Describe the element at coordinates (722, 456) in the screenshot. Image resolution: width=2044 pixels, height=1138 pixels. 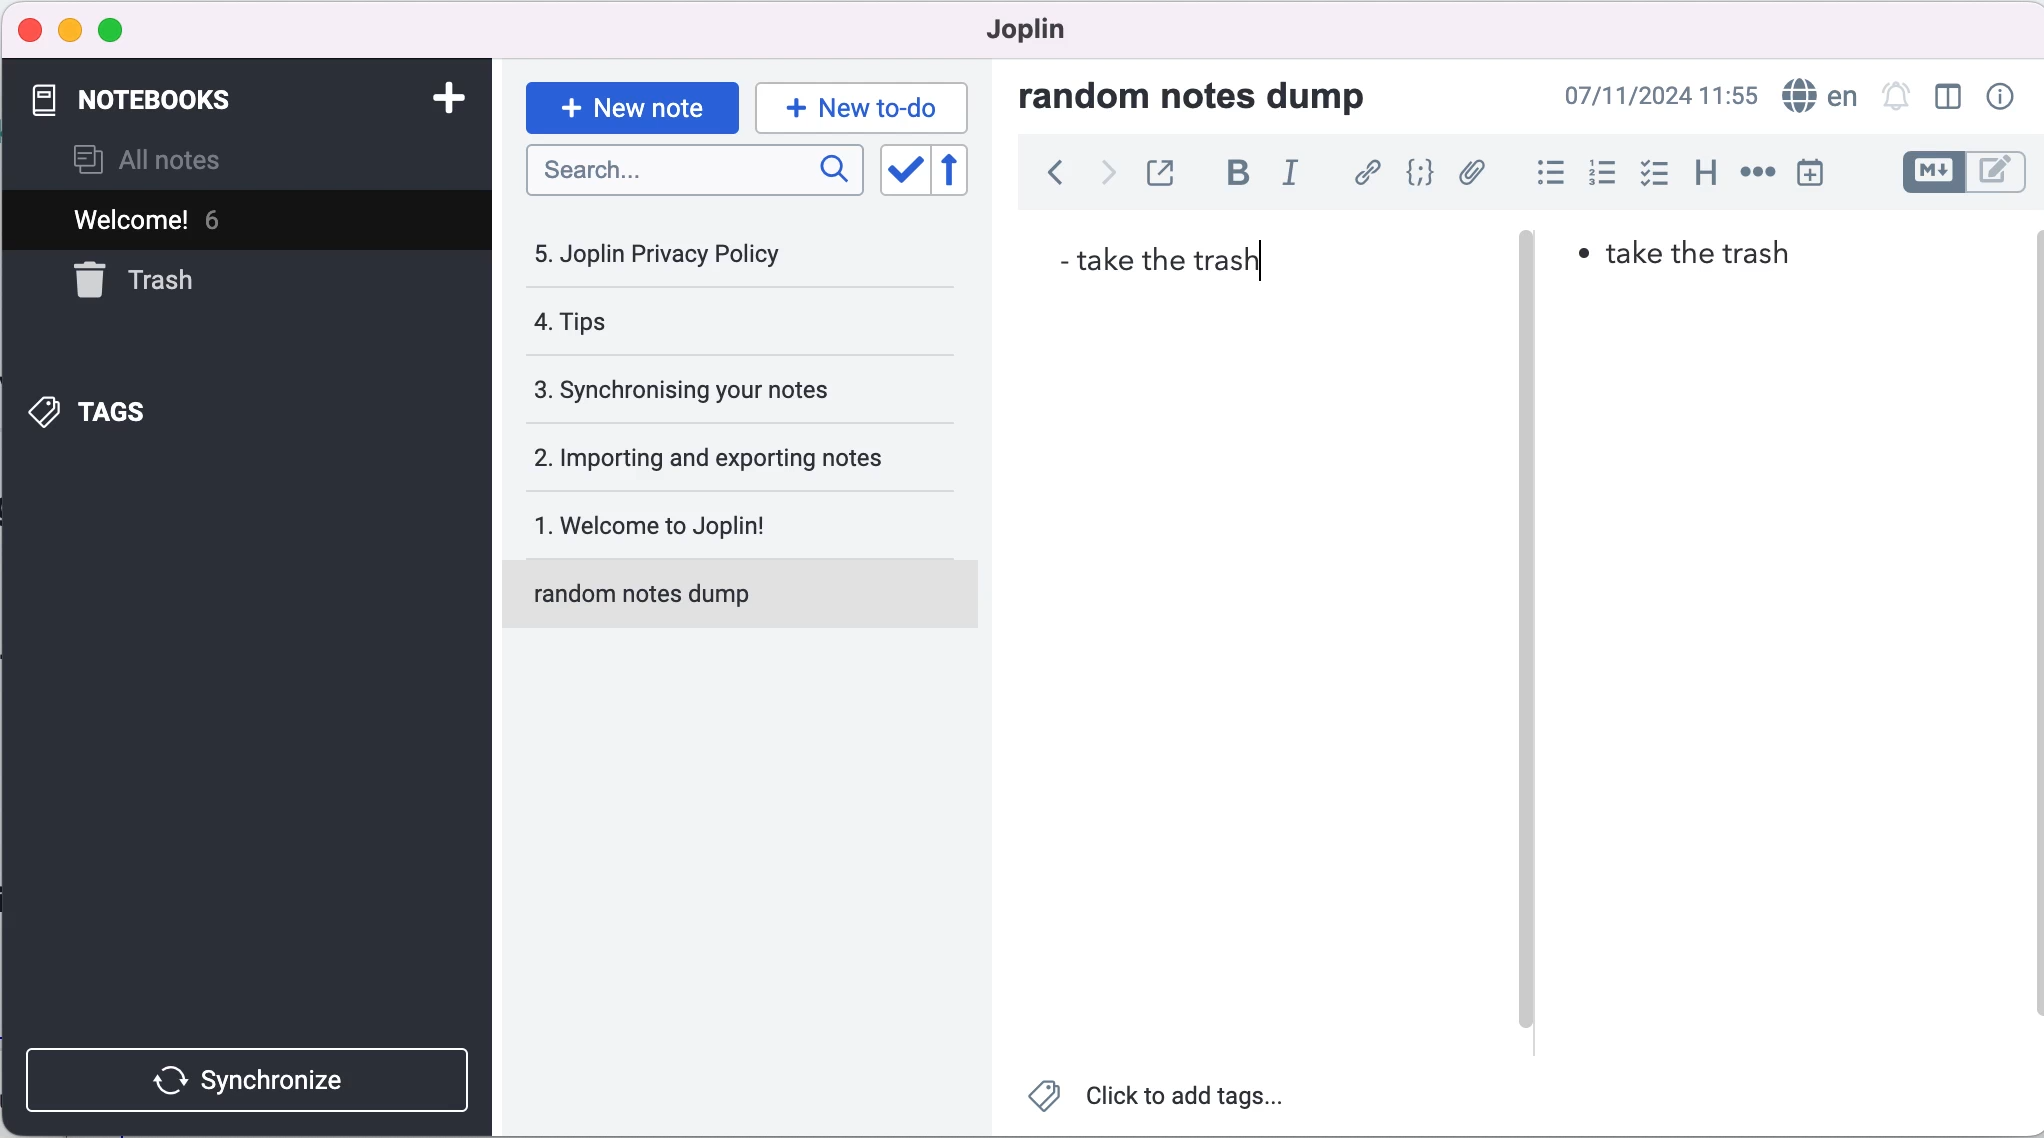
I see `importing and exporting notes` at that location.